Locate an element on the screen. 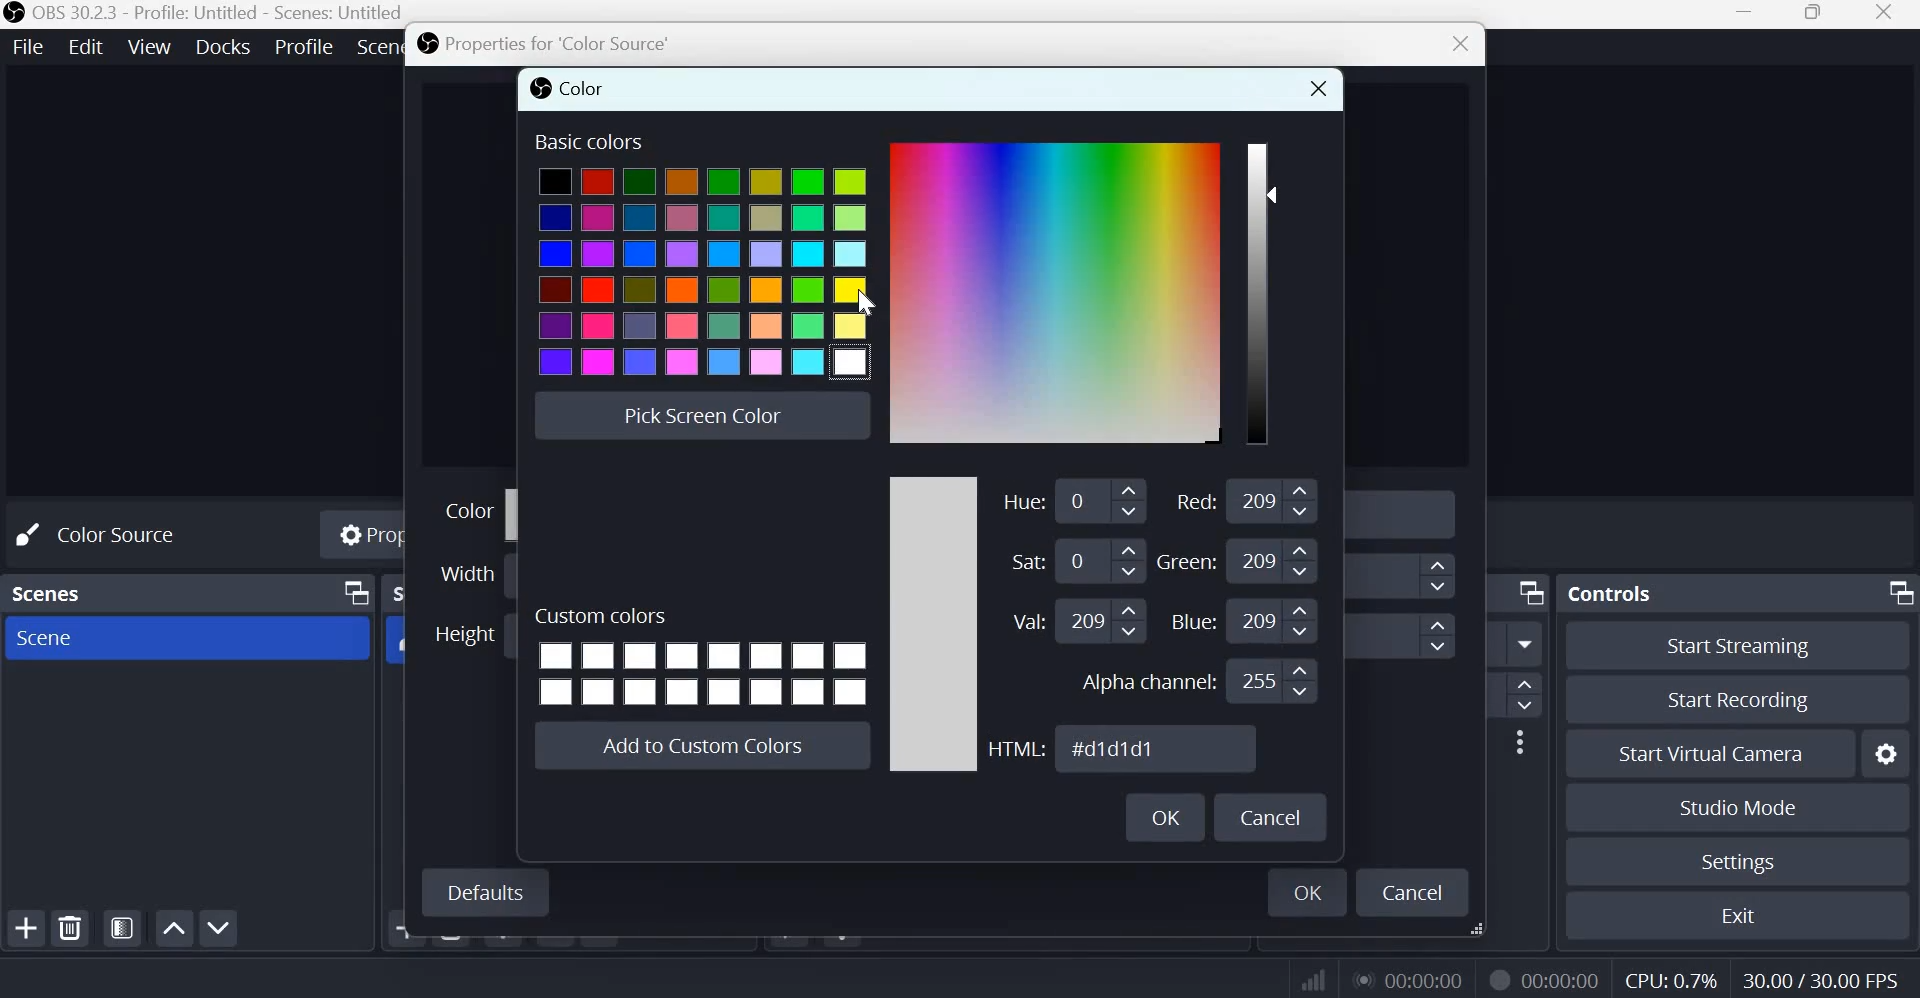 This screenshot has height=998, width=1920. Input  is located at coordinates (1276, 563).